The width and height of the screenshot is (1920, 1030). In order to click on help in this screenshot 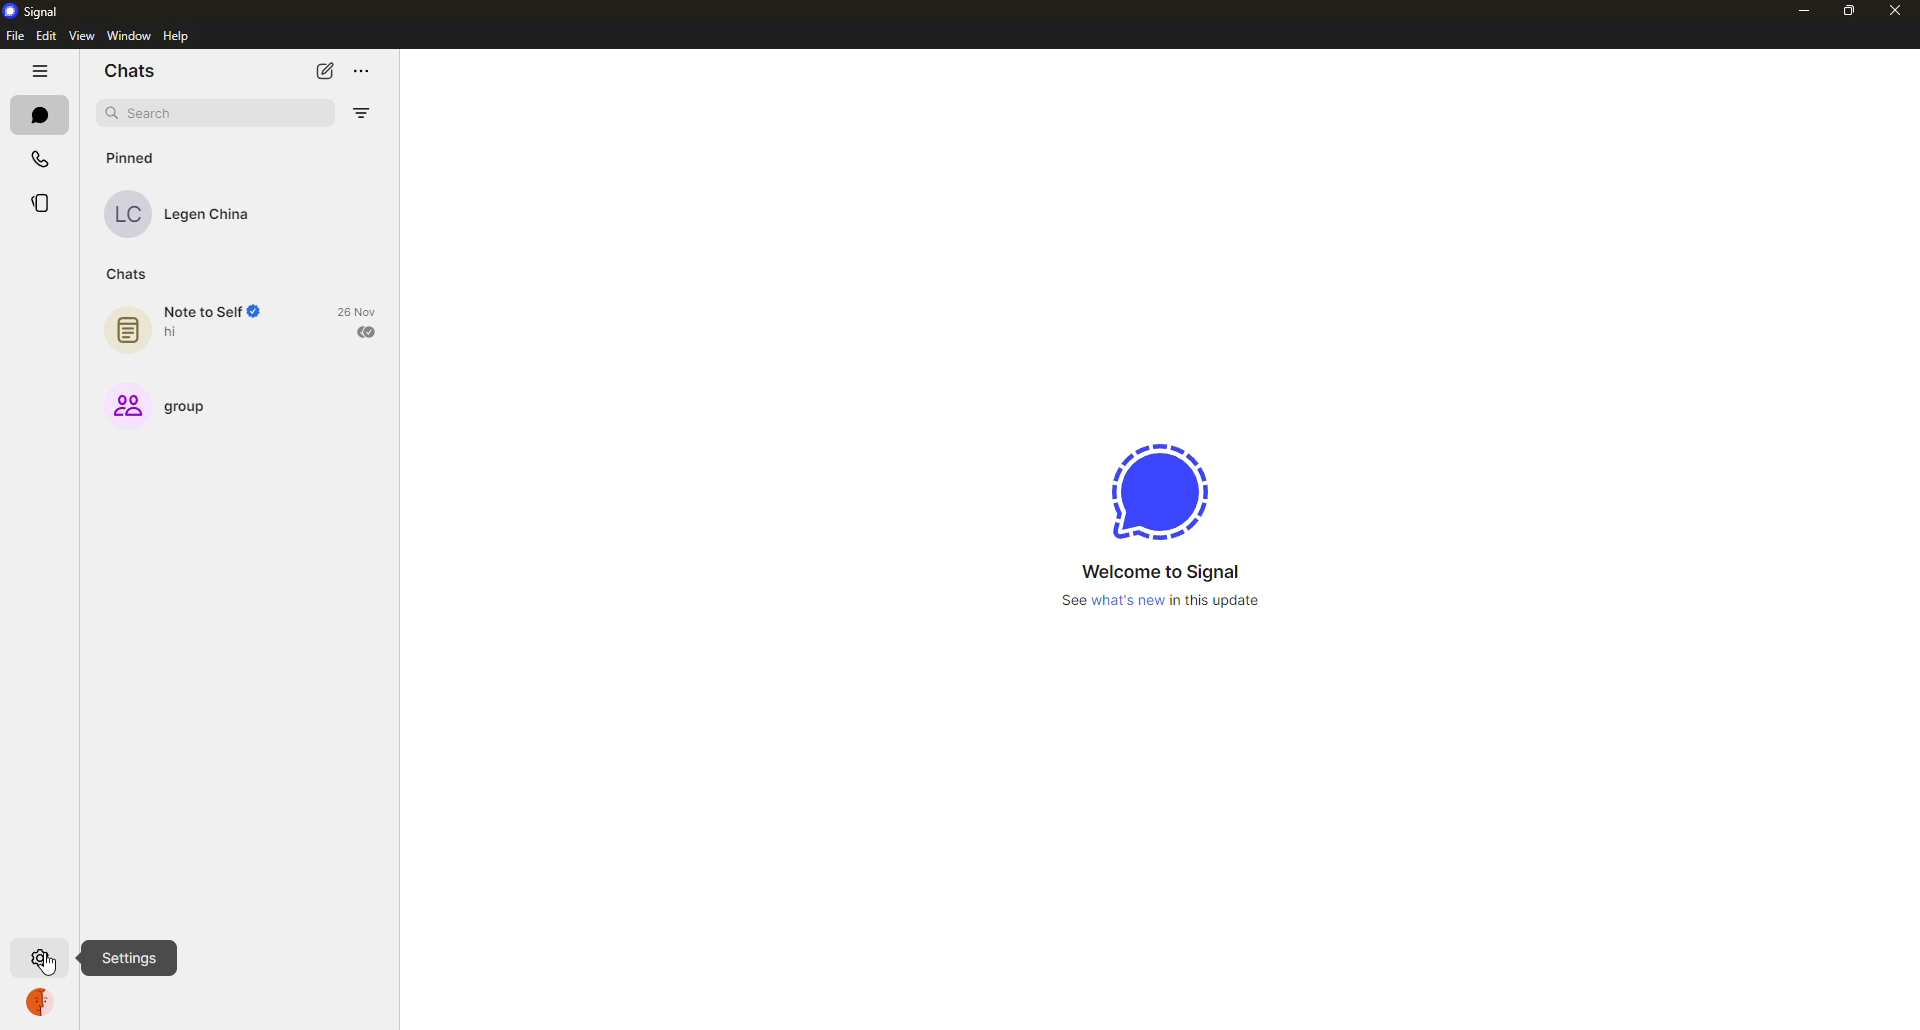, I will do `click(176, 37)`.